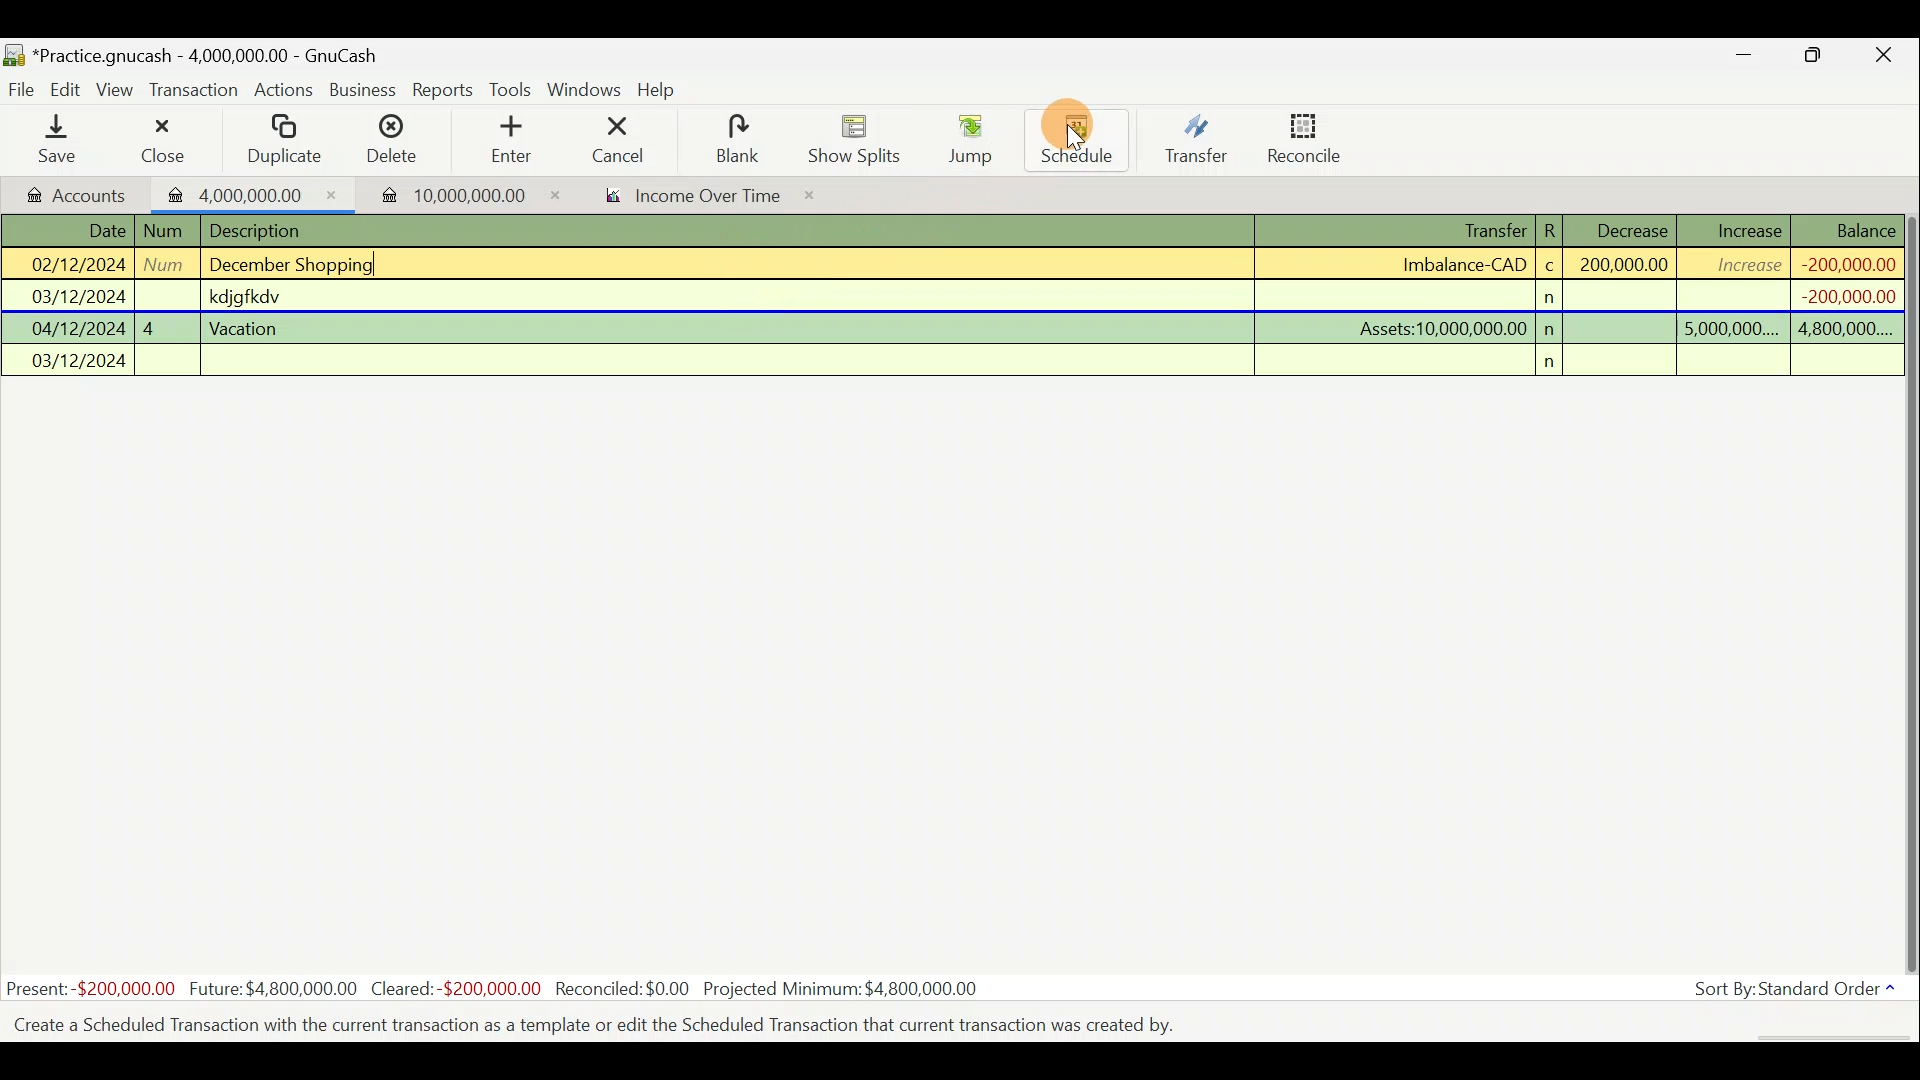 This screenshot has width=1920, height=1080. I want to click on Tools, so click(513, 90).